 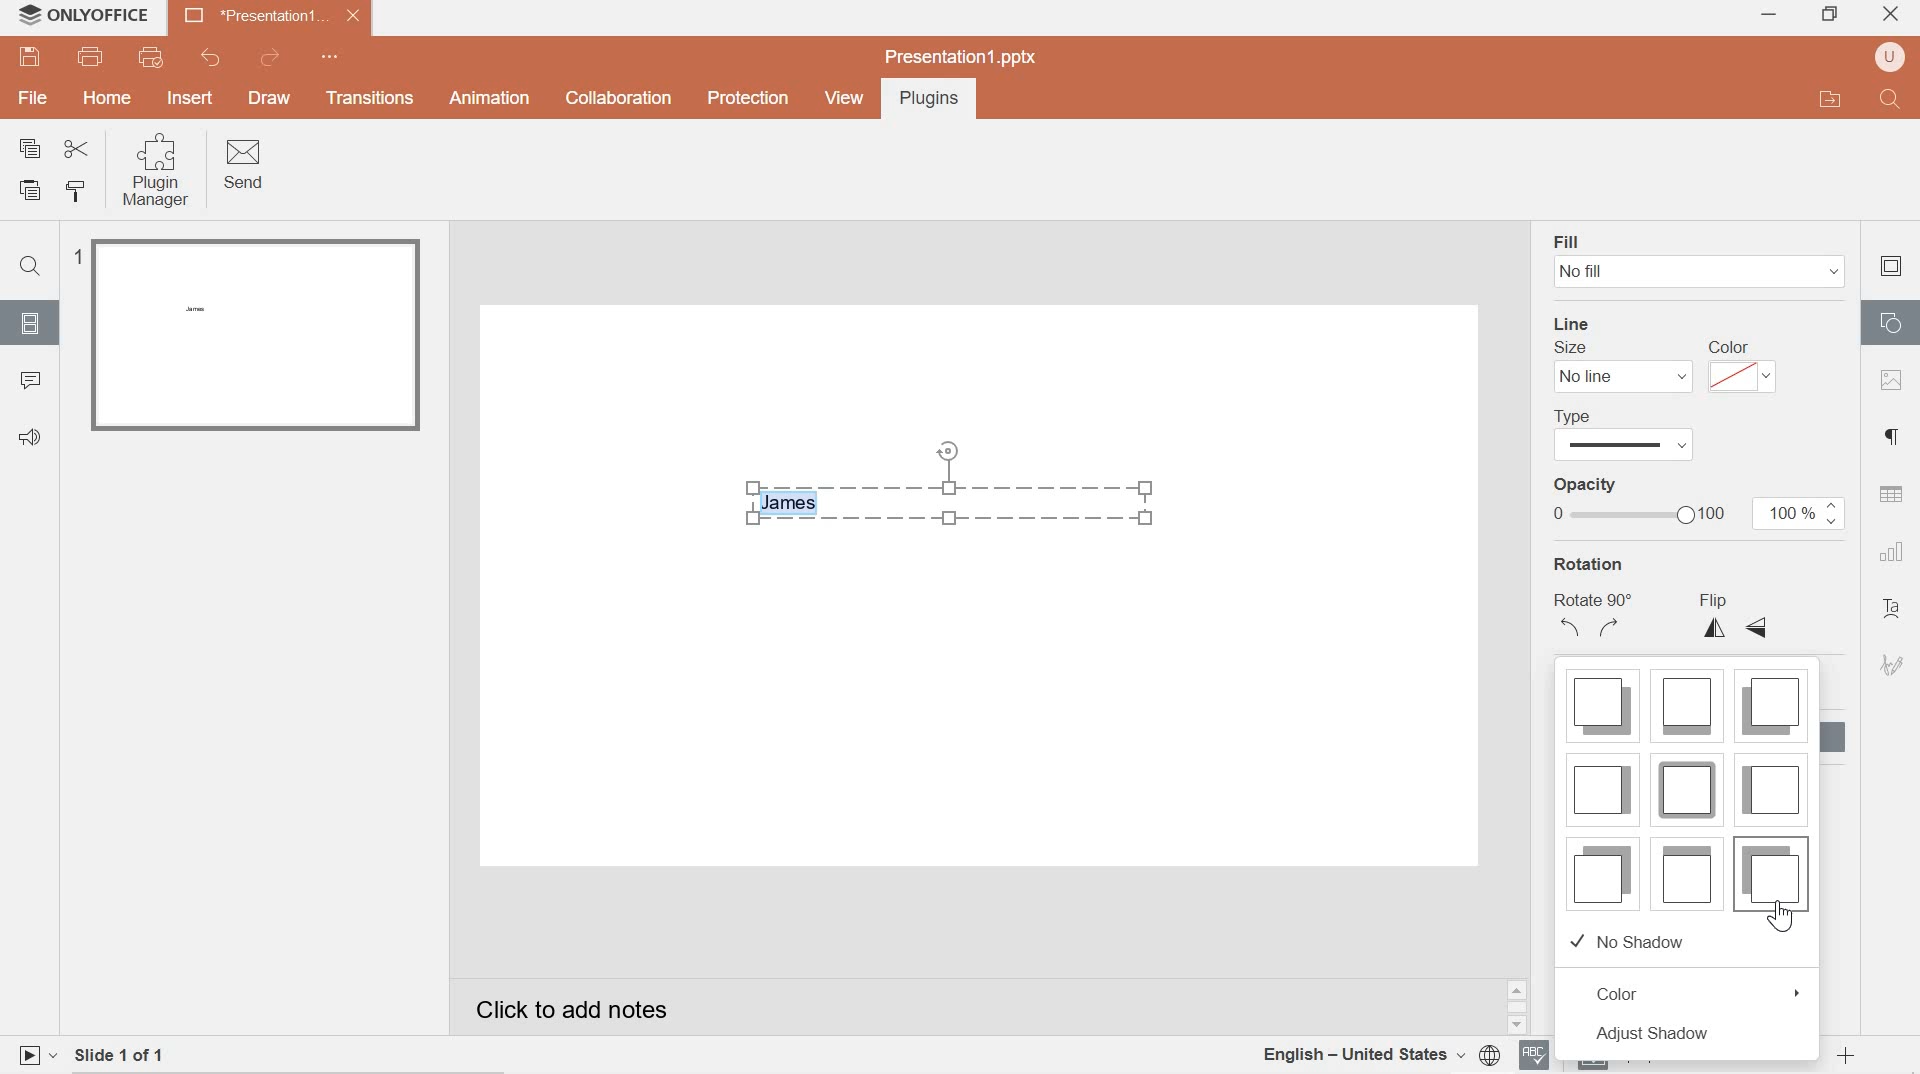 What do you see at coordinates (925, 100) in the screenshot?
I see `Plugins` at bounding box center [925, 100].